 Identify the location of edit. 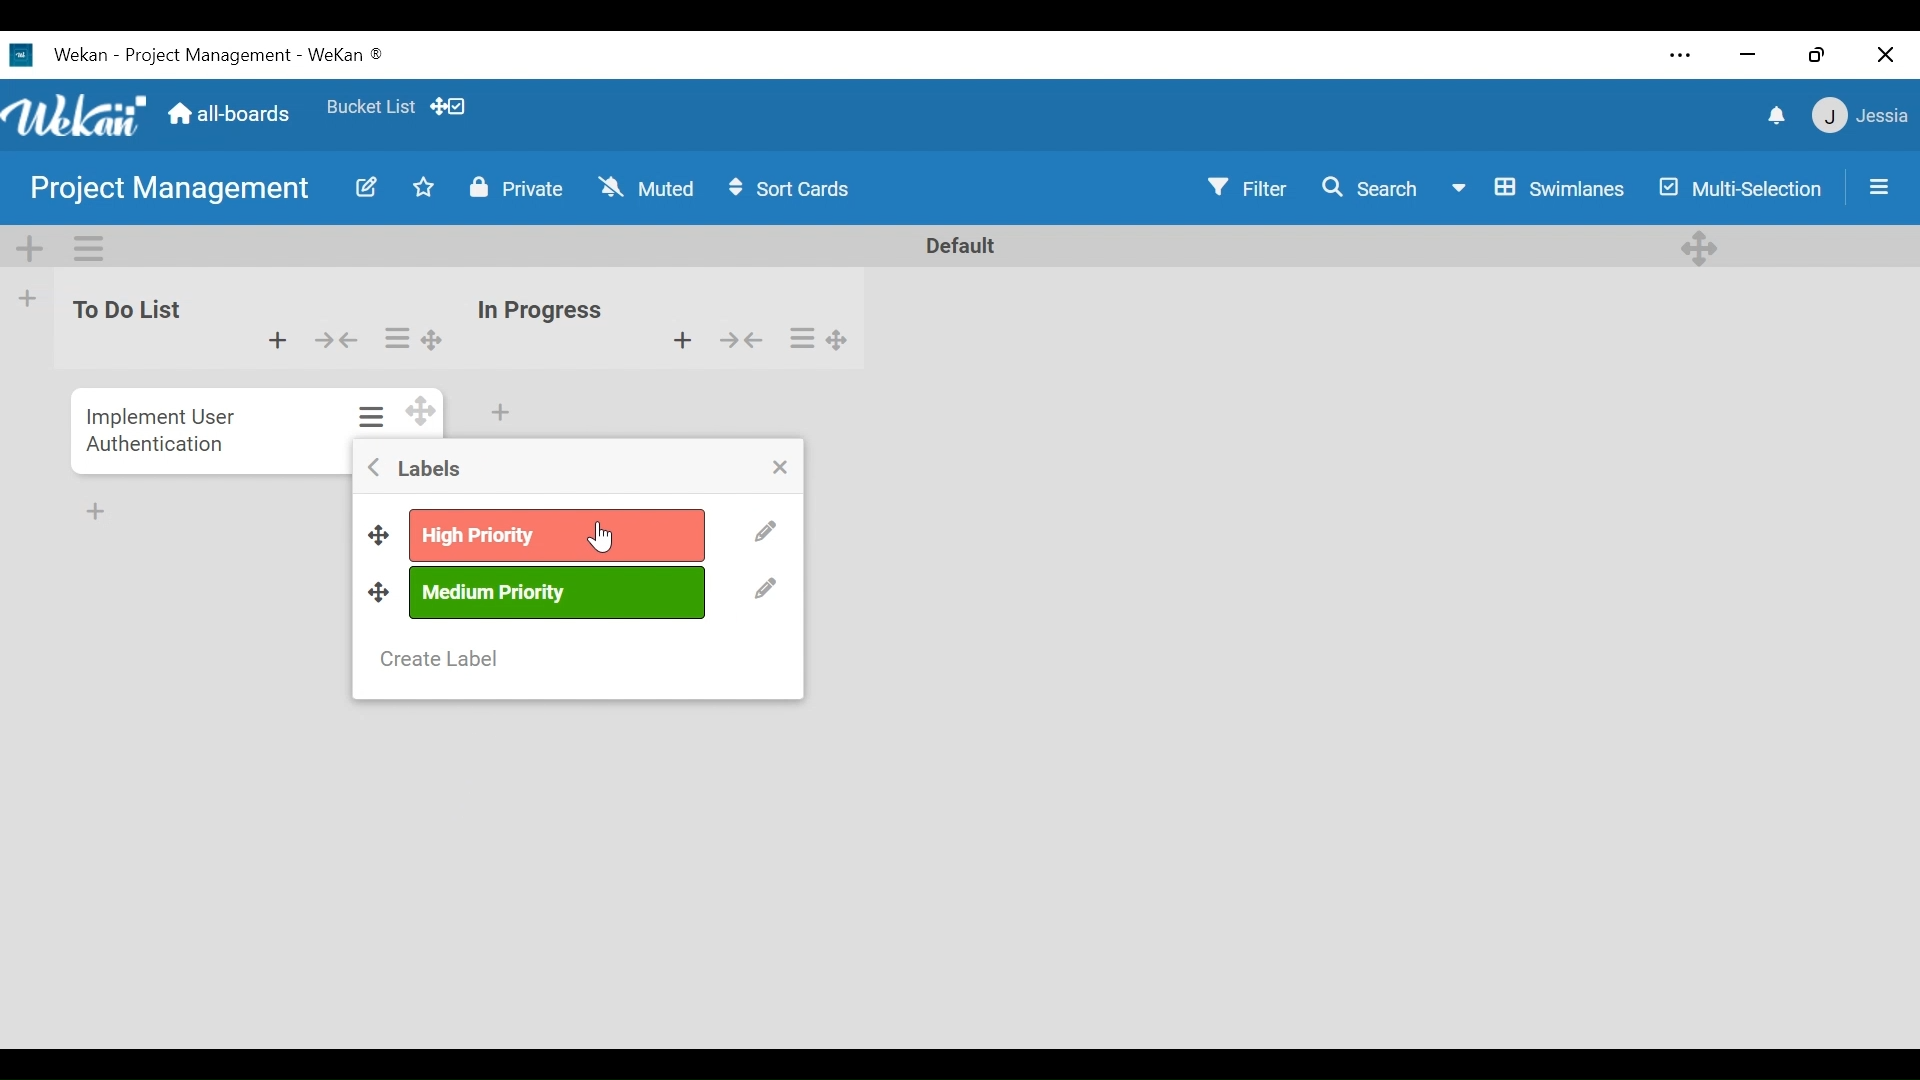
(767, 537).